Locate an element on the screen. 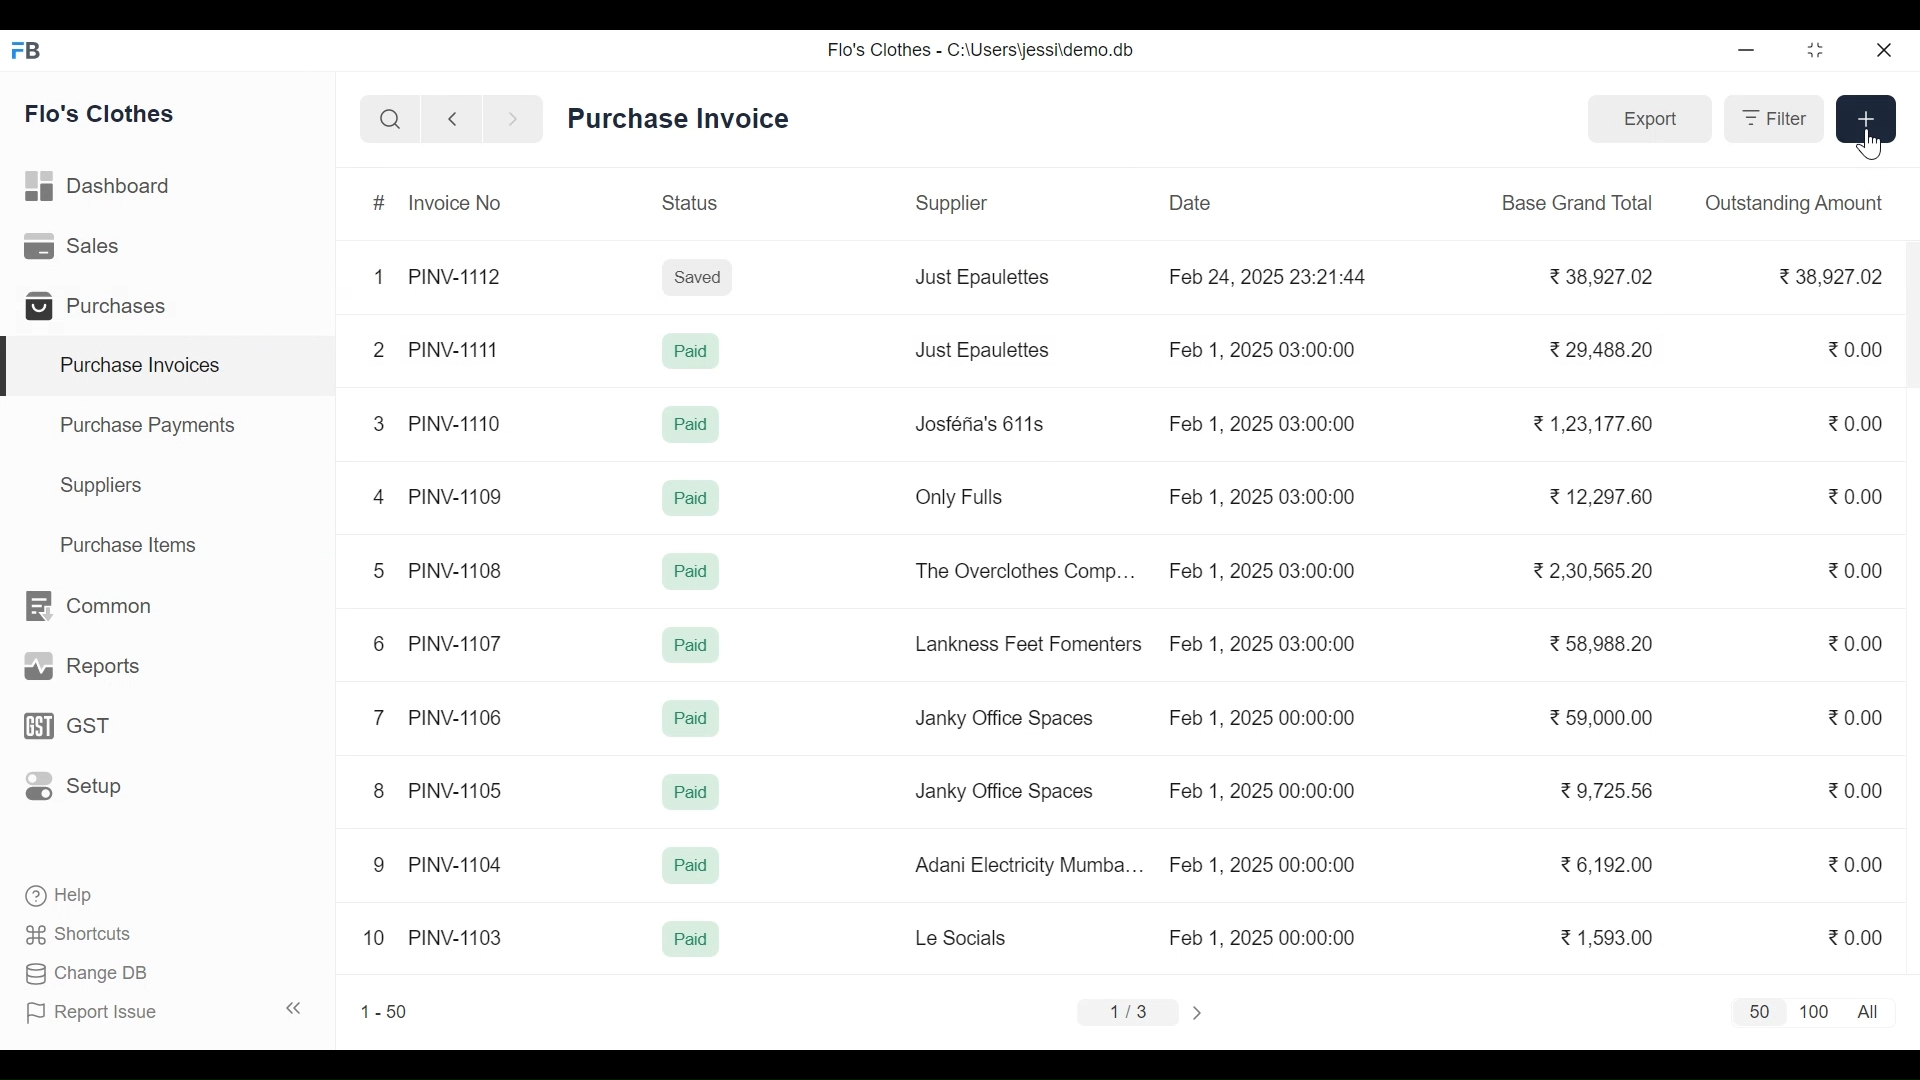  1/3 is located at coordinates (1131, 1012).